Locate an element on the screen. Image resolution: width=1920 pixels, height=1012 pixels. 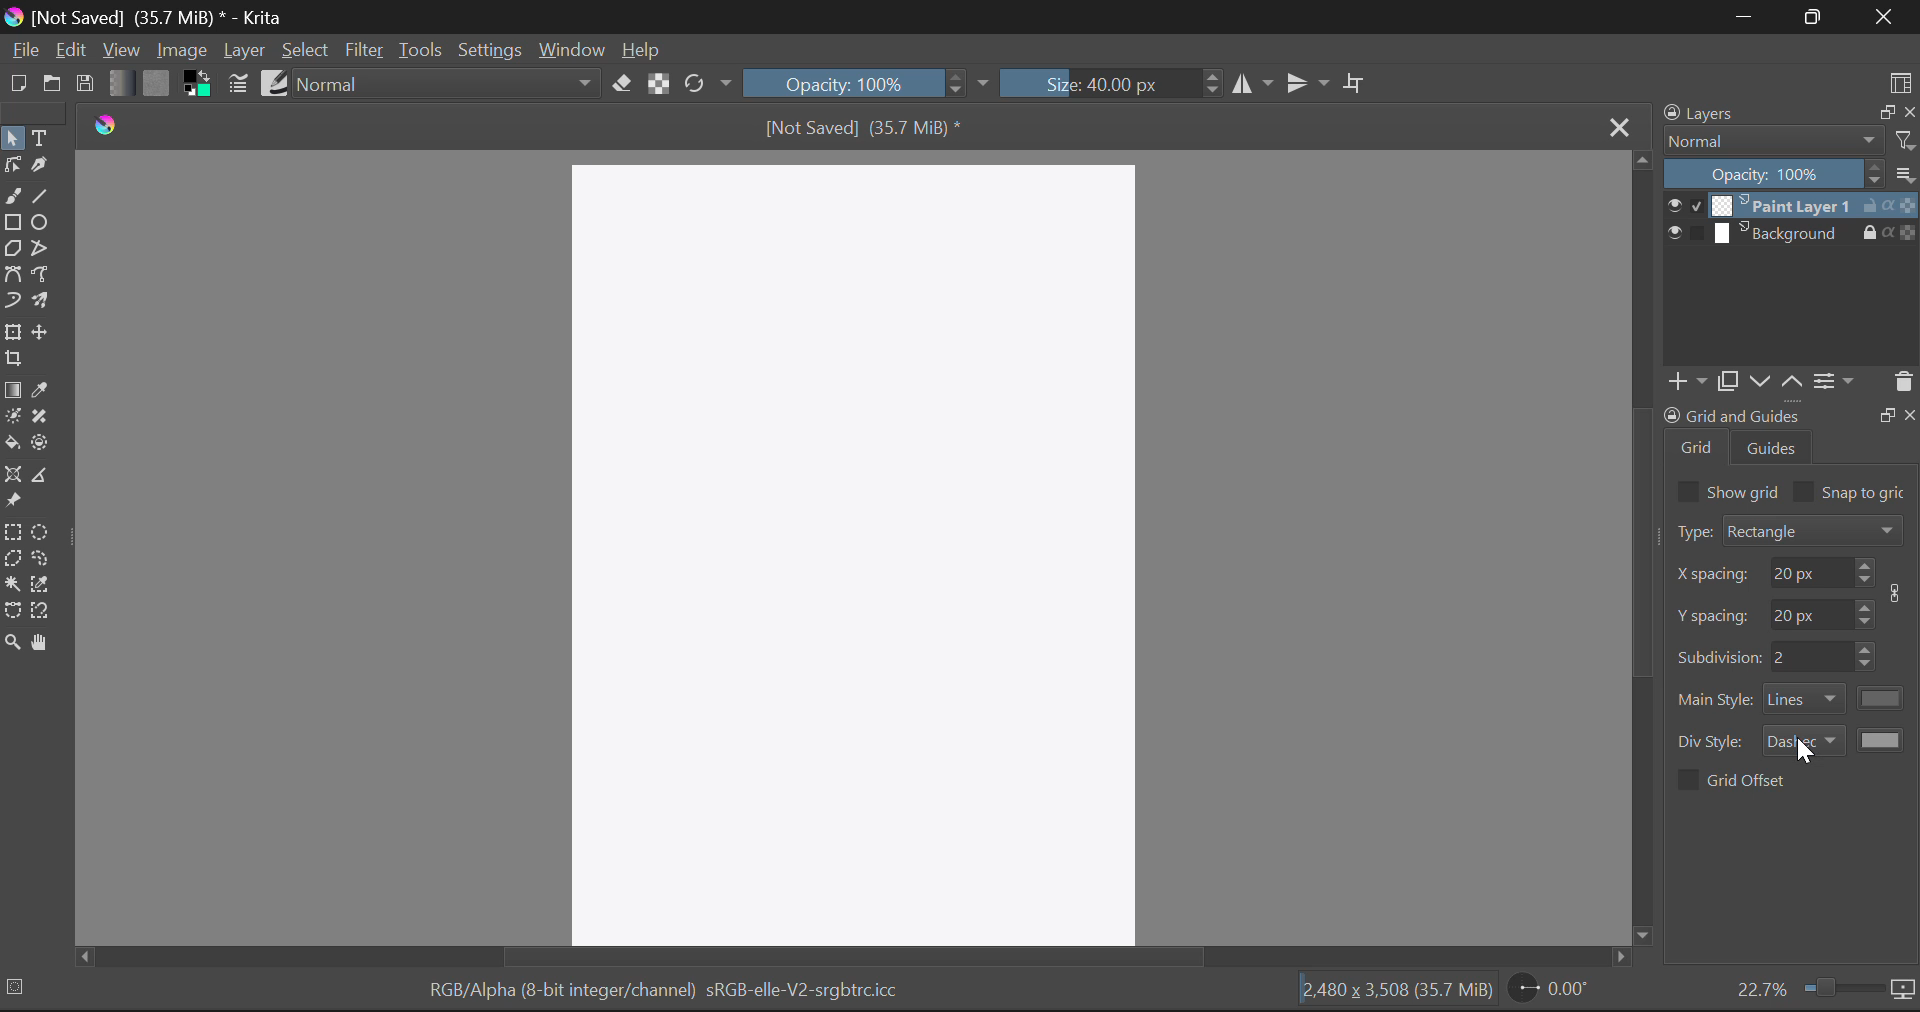
spacing y is located at coordinates (1810, 612).